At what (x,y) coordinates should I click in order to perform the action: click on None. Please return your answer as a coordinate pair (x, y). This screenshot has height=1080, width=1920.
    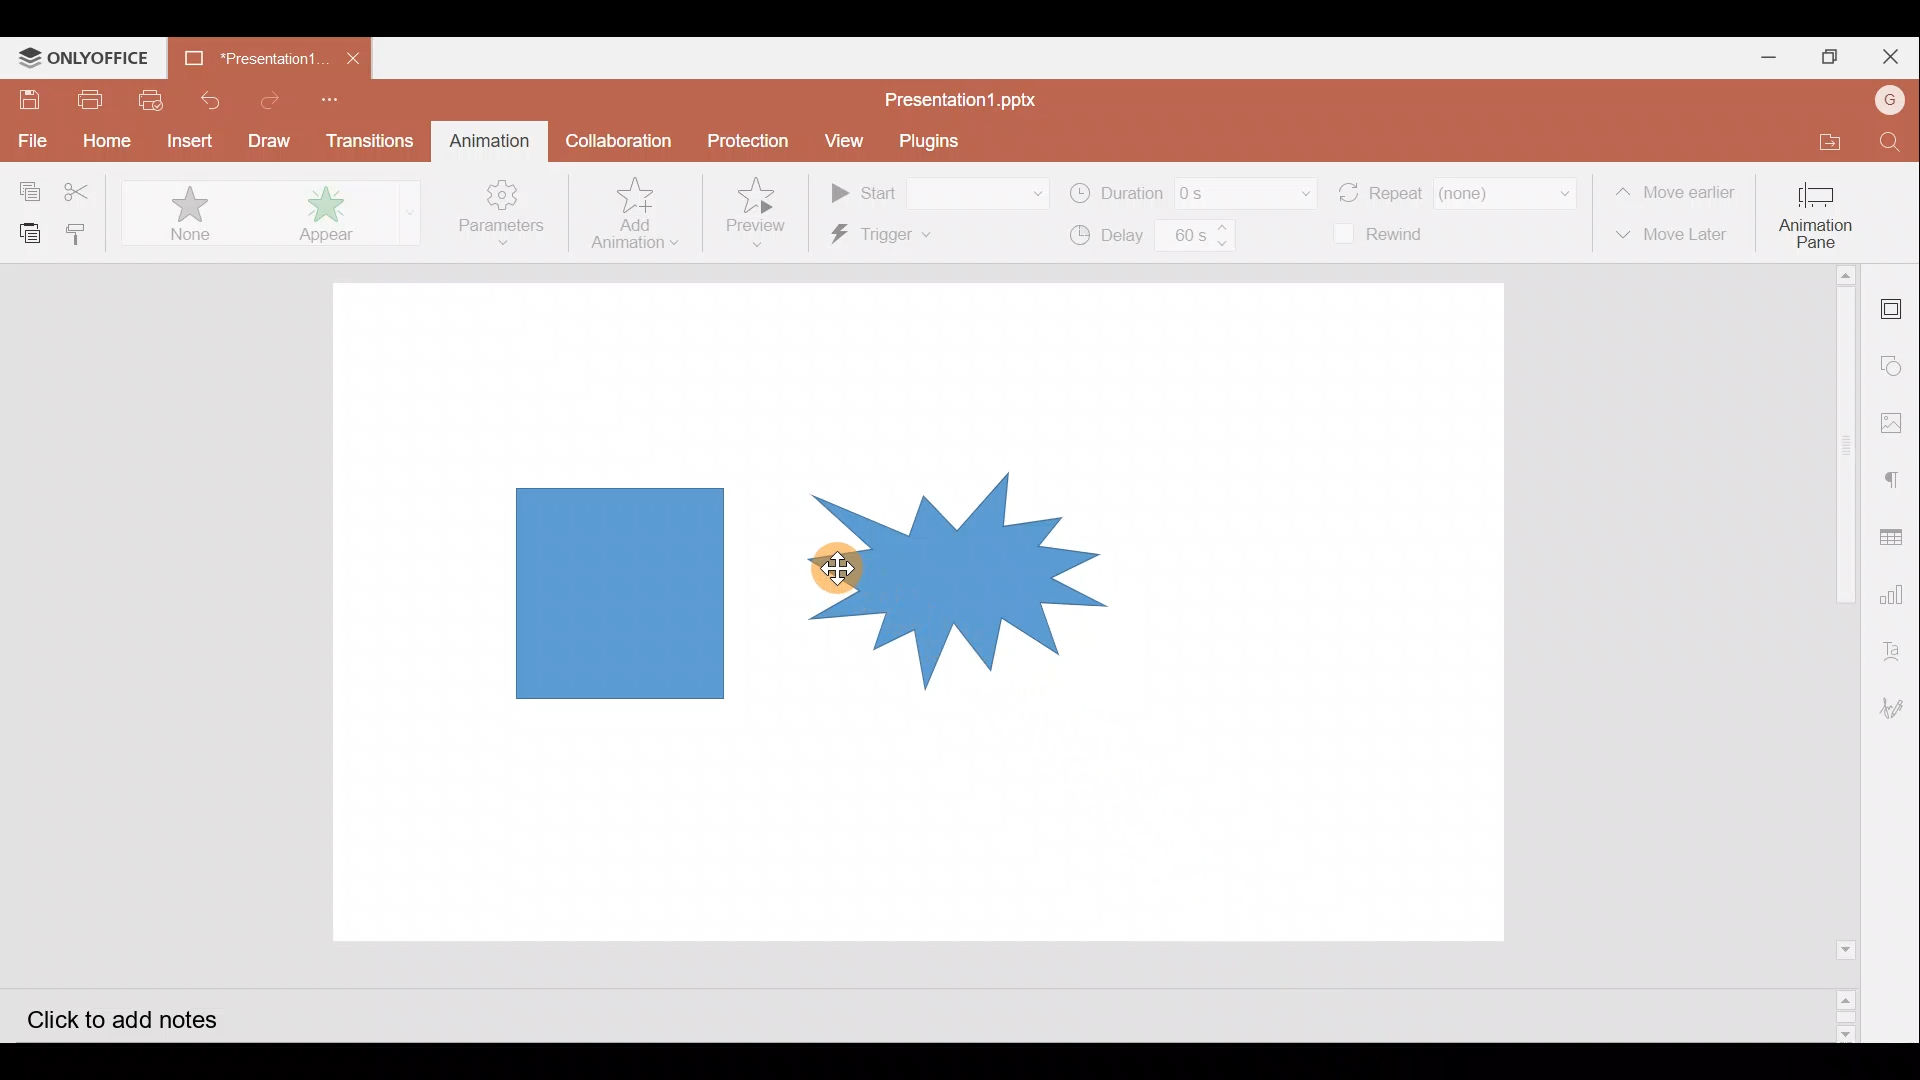
    Looking at the image, I should click on (180, 212).